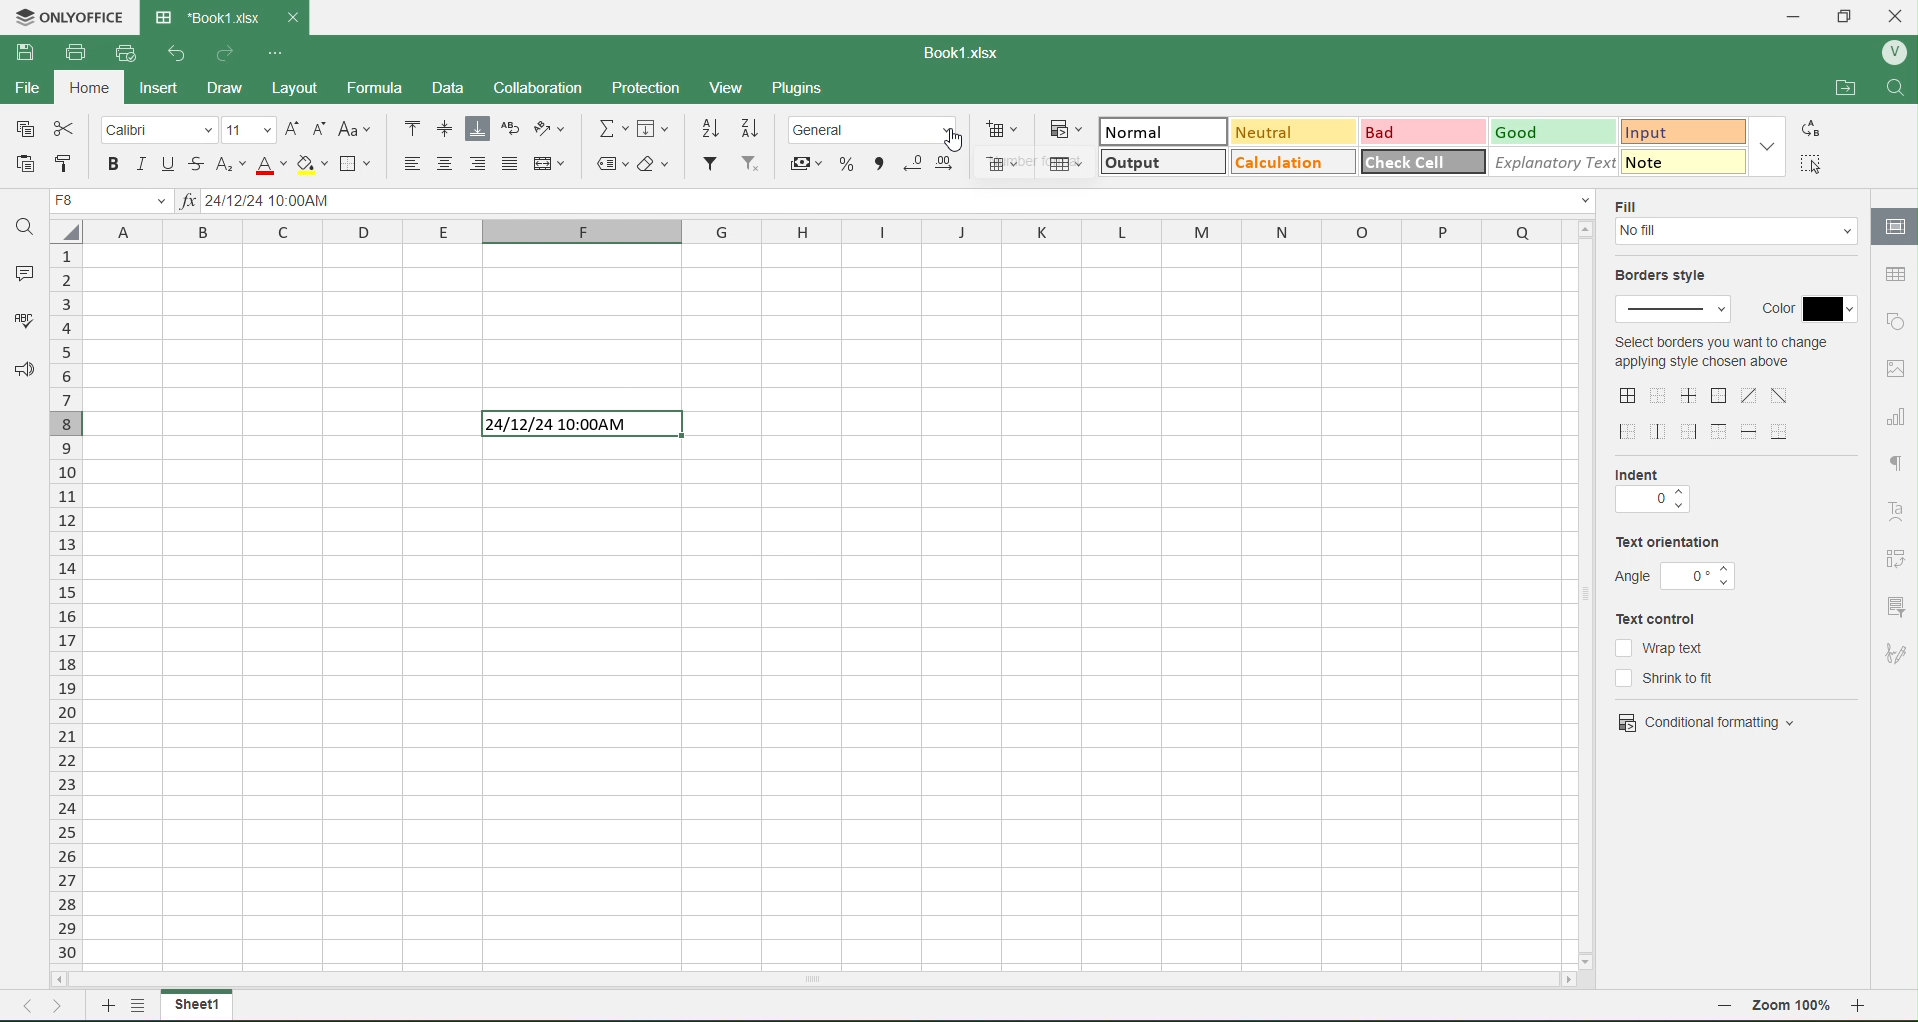 The height and width of the screenshot is (1022, 1918). Describe the element at coordinates (1660, 129) in the screenshot. I see `input` at that location.